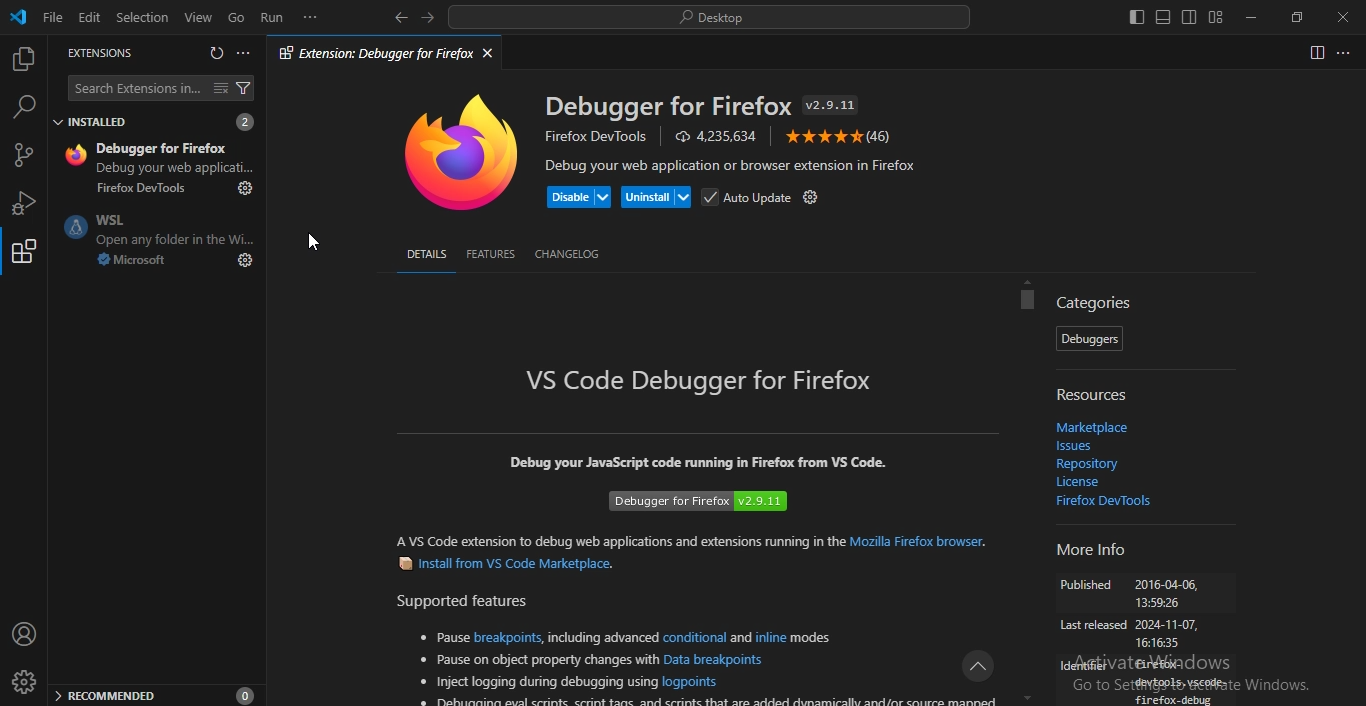  I want to click on extension debugger for firefox, so click(373, 51).